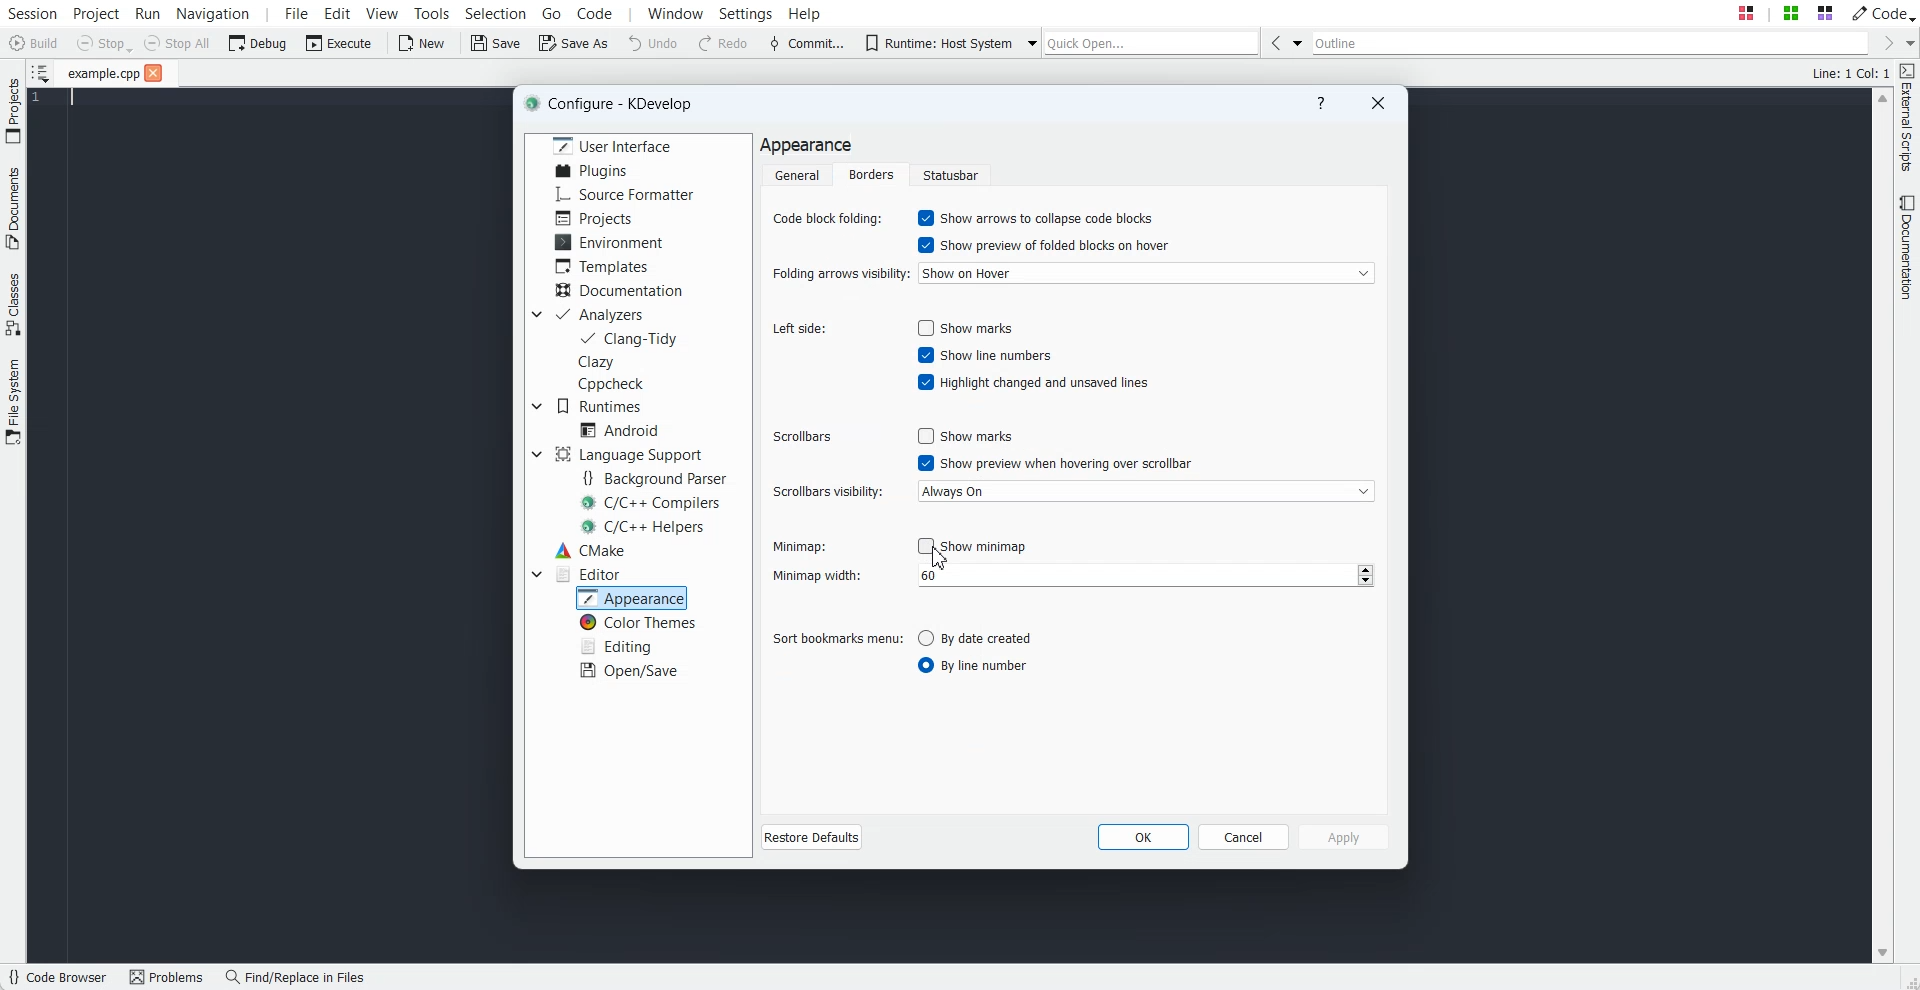  What do you see at coordinates (13, 403) in the screenshot?
I see `File System` at bounding box center [13, 403].